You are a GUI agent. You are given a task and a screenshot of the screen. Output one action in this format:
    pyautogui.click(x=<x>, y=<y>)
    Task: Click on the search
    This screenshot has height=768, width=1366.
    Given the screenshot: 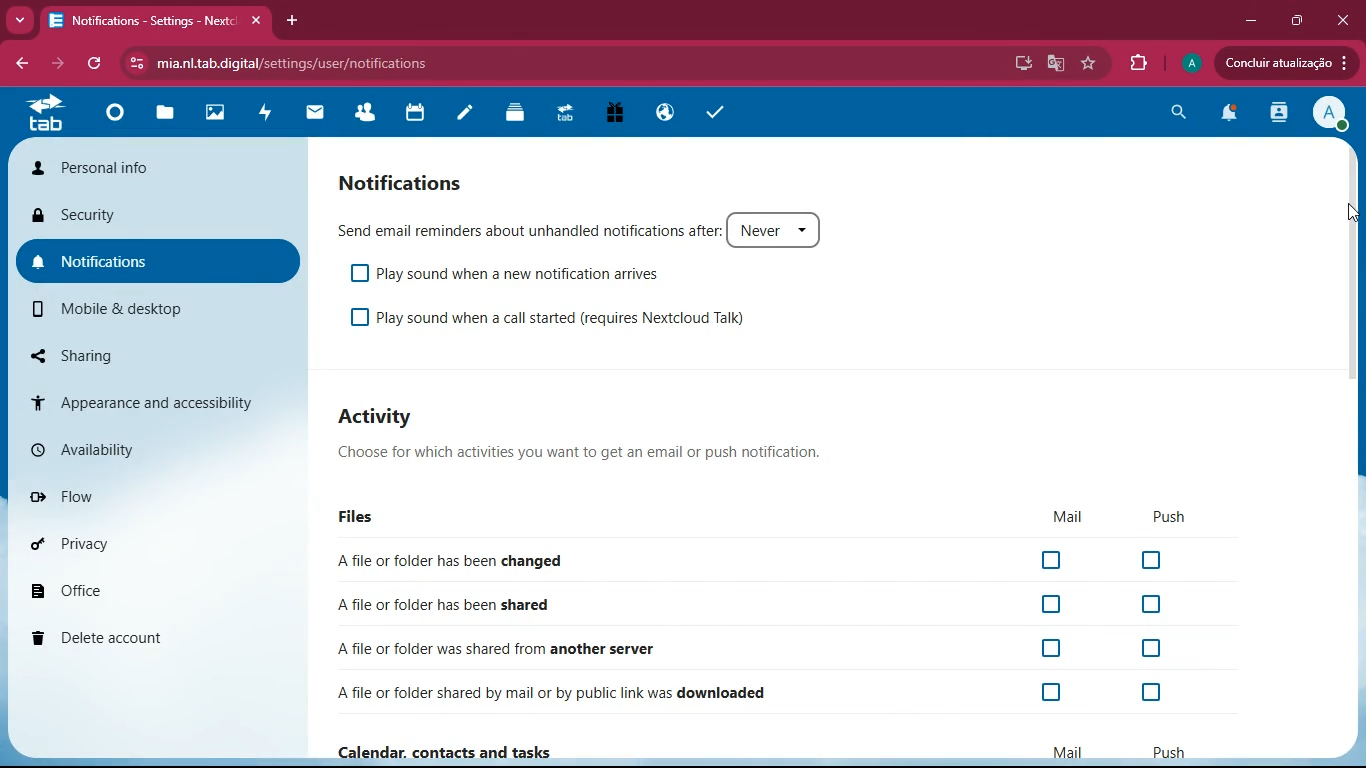 What is the action you would take?
    pyautogui.click(x=1182, y=112)
    